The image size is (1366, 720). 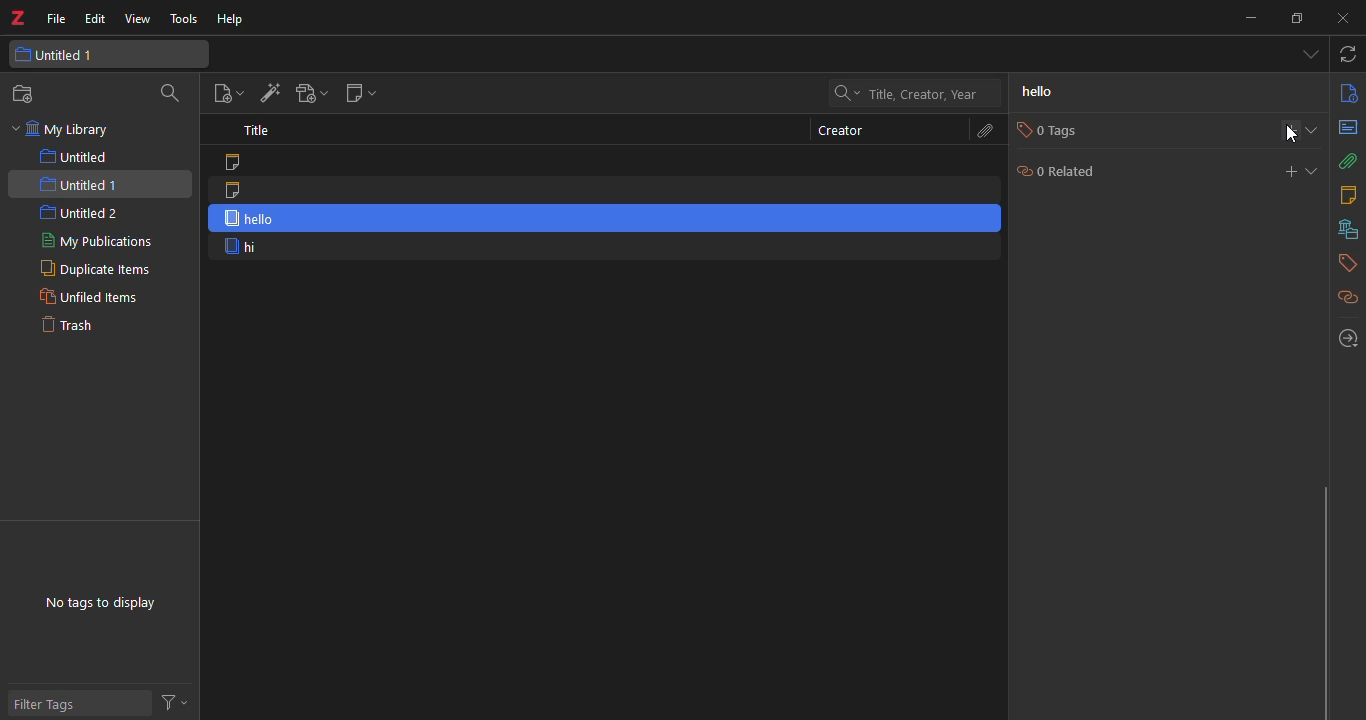 What do you see at coordinates (1322, 600) in the screenshot?
I see `slidebar` at bounding box center [1322, 600].